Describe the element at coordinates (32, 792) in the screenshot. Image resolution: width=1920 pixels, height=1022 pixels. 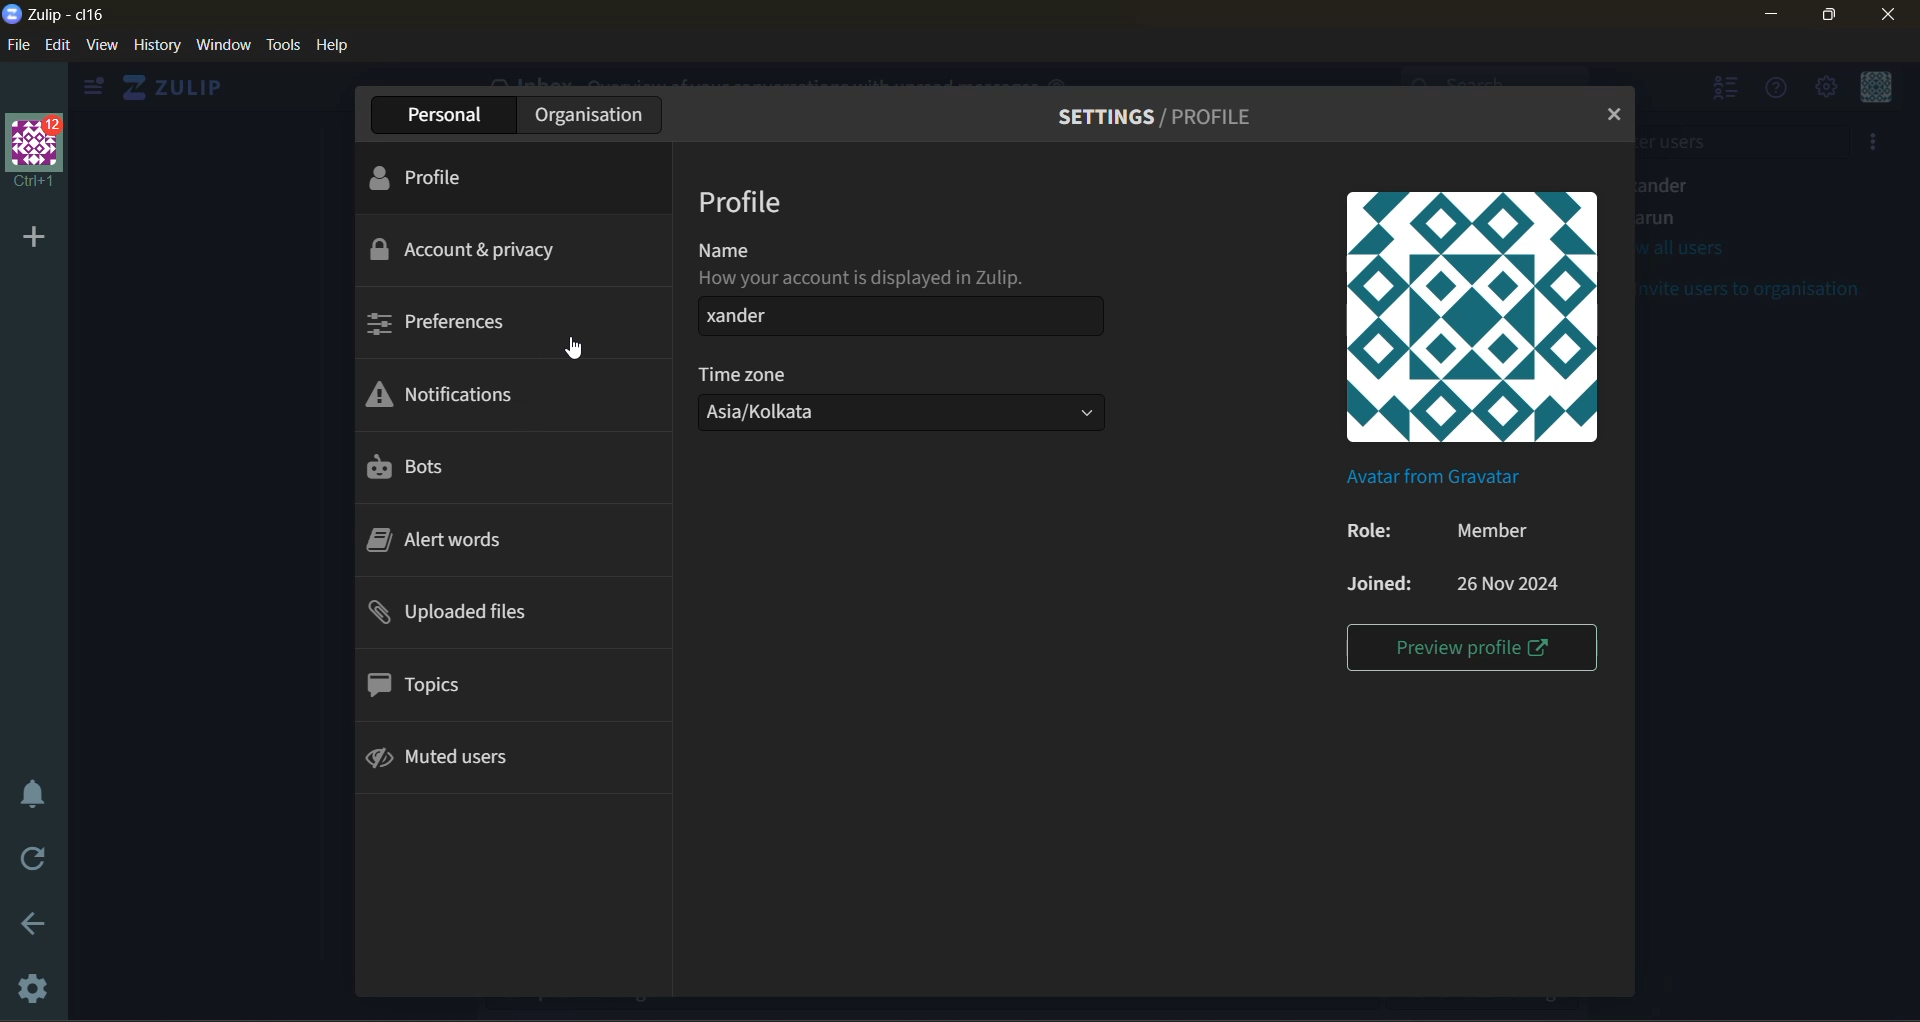
I see `enable do not disturb` at that location.